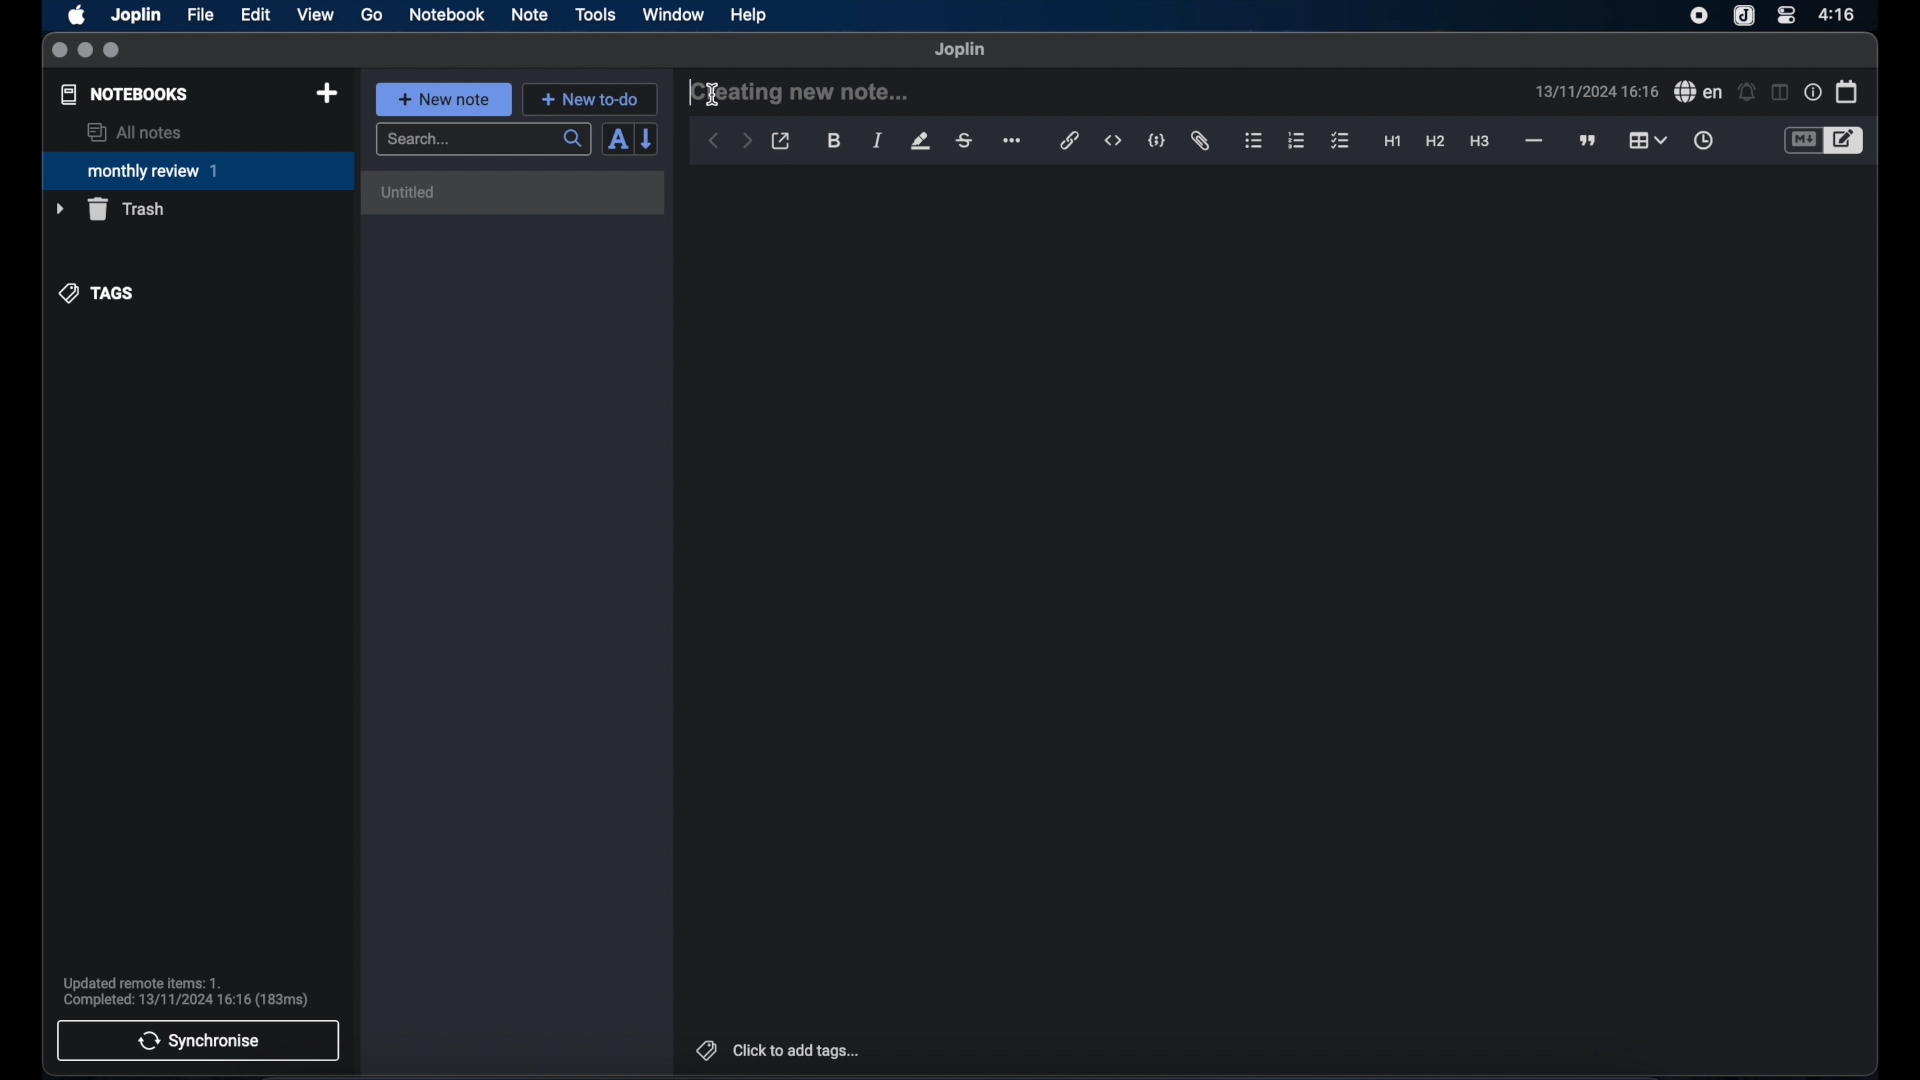  Describe the element at coordinates (1596, 91) in the screenshot. I see `date` at that location.